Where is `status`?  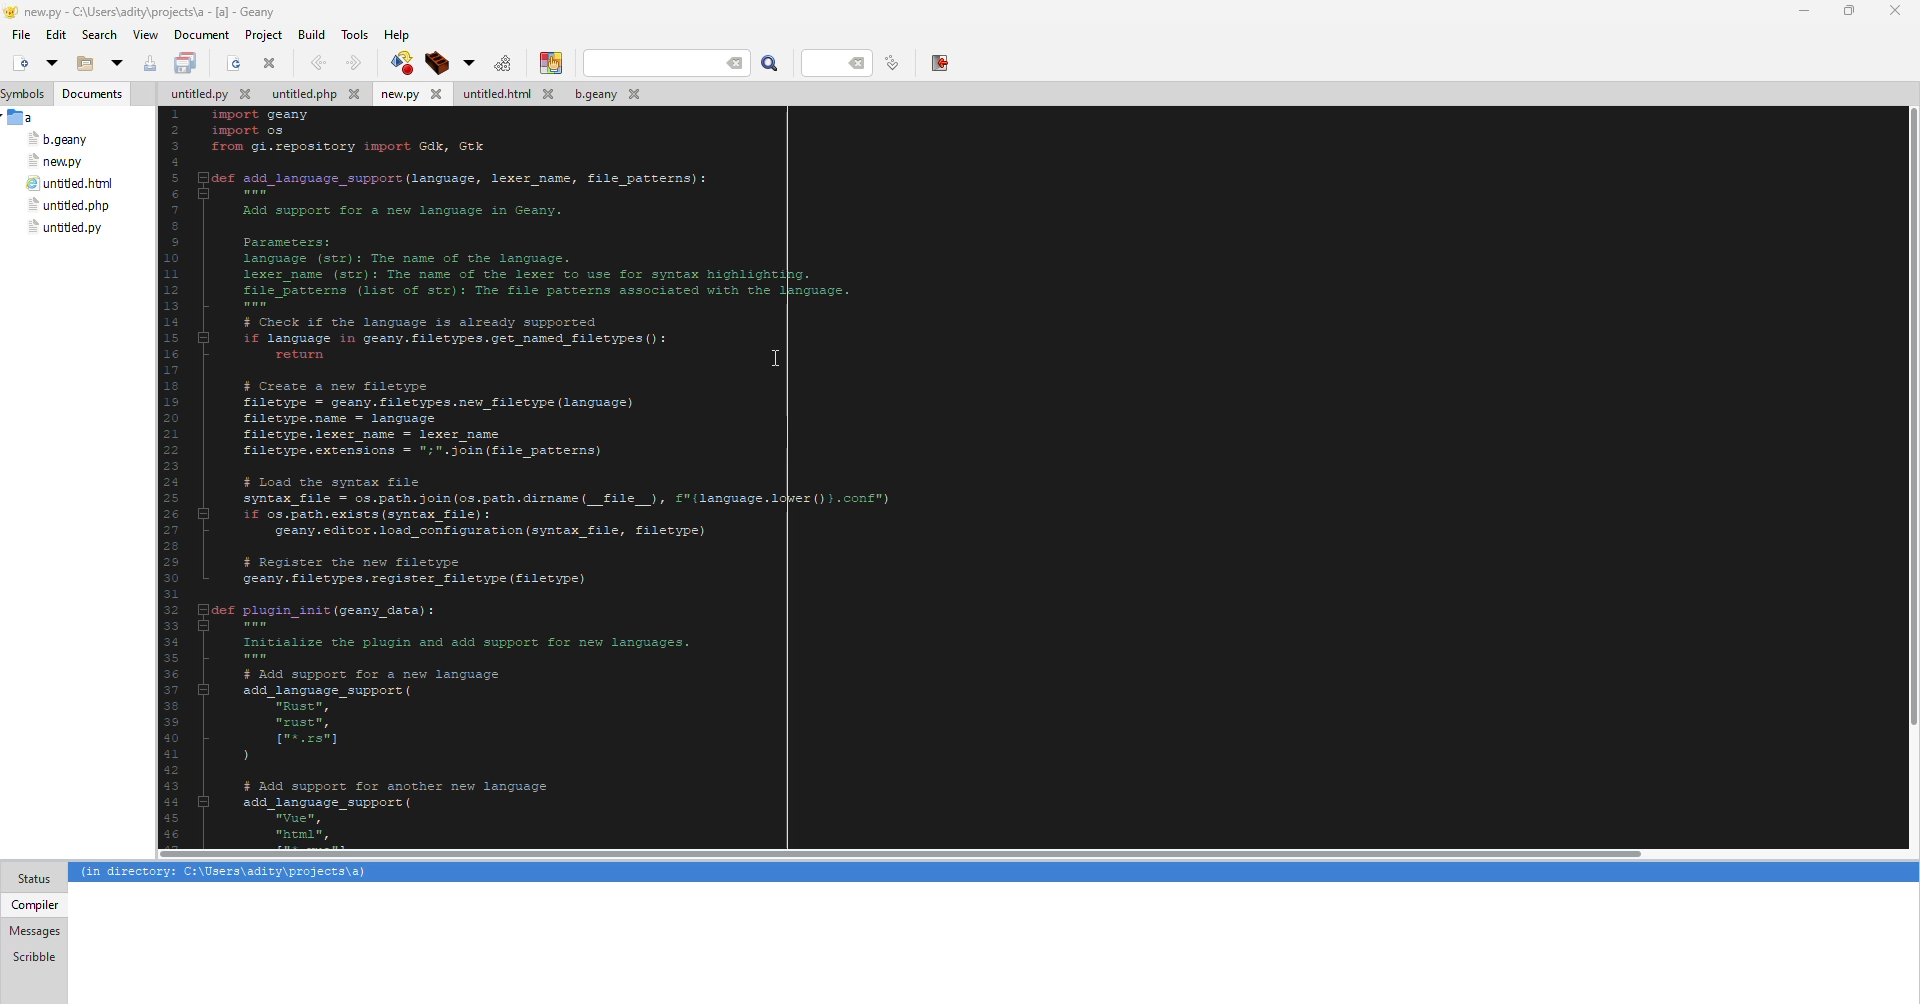
status is located at coordinates (38, 879).